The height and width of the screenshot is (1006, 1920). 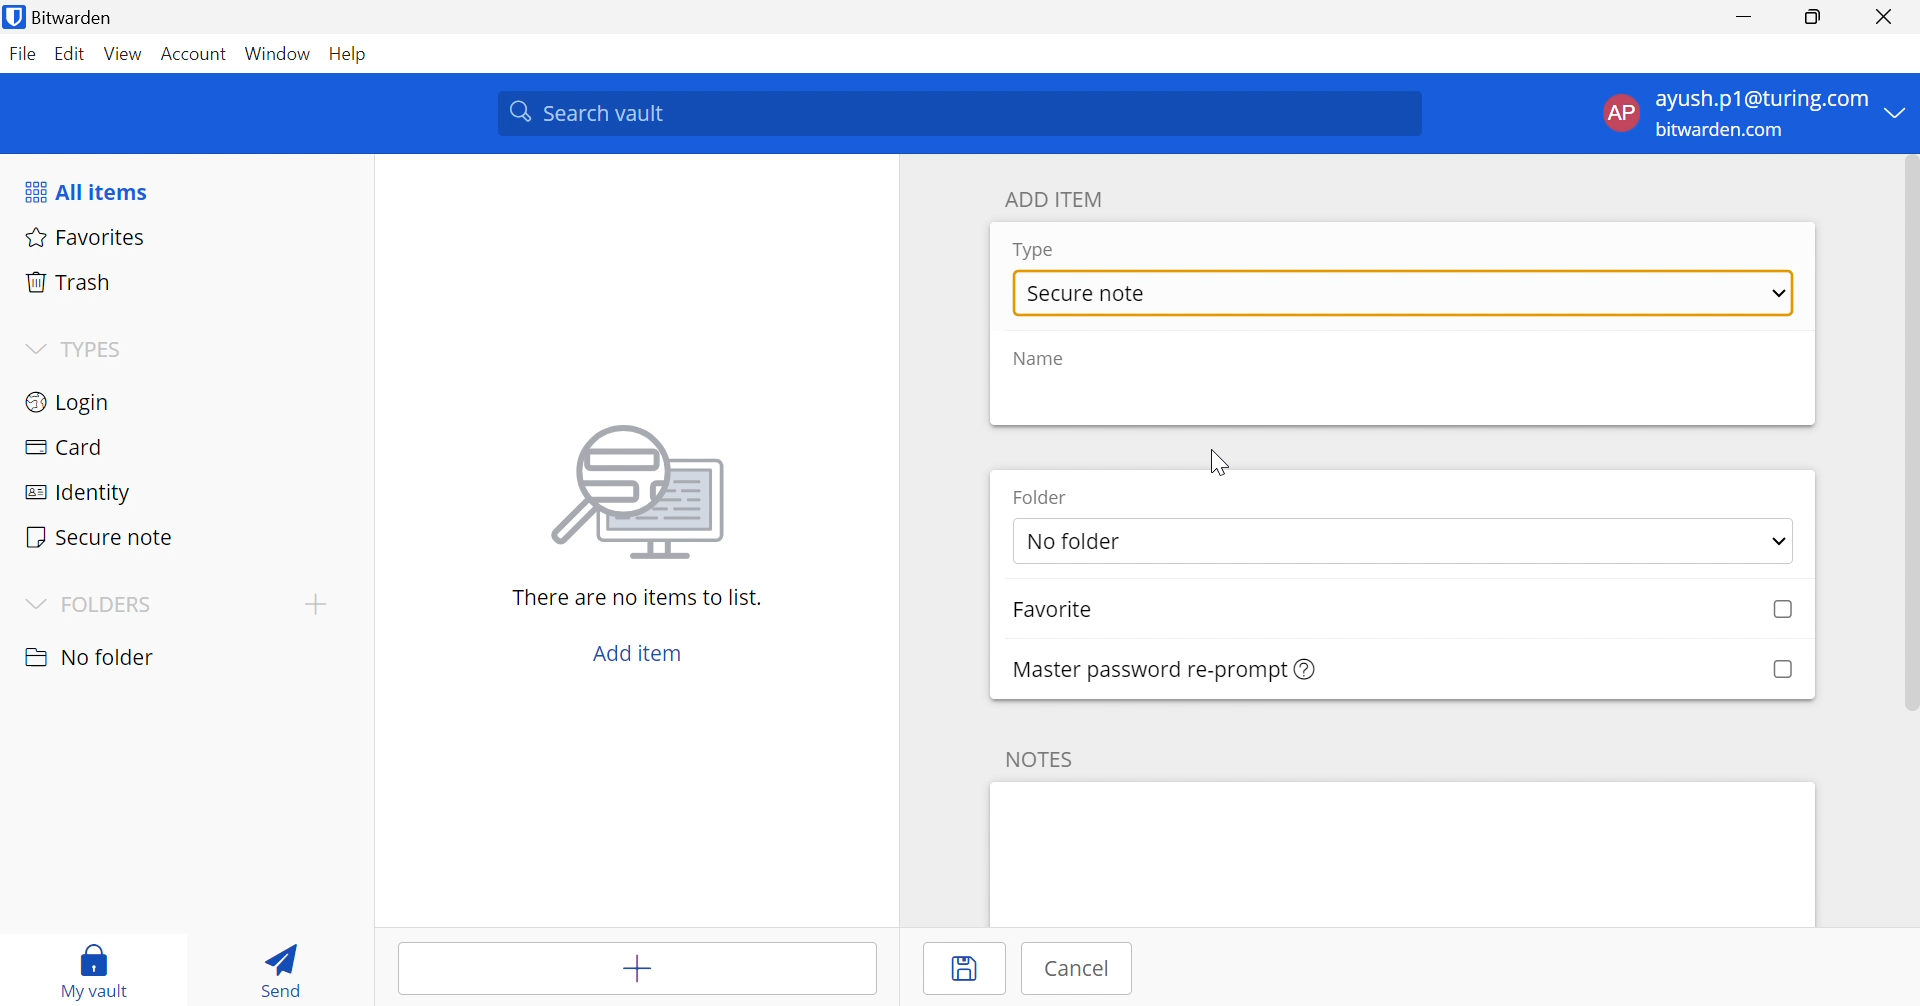 I want to click on ADD ITEM, so click(x=1054, y=198).